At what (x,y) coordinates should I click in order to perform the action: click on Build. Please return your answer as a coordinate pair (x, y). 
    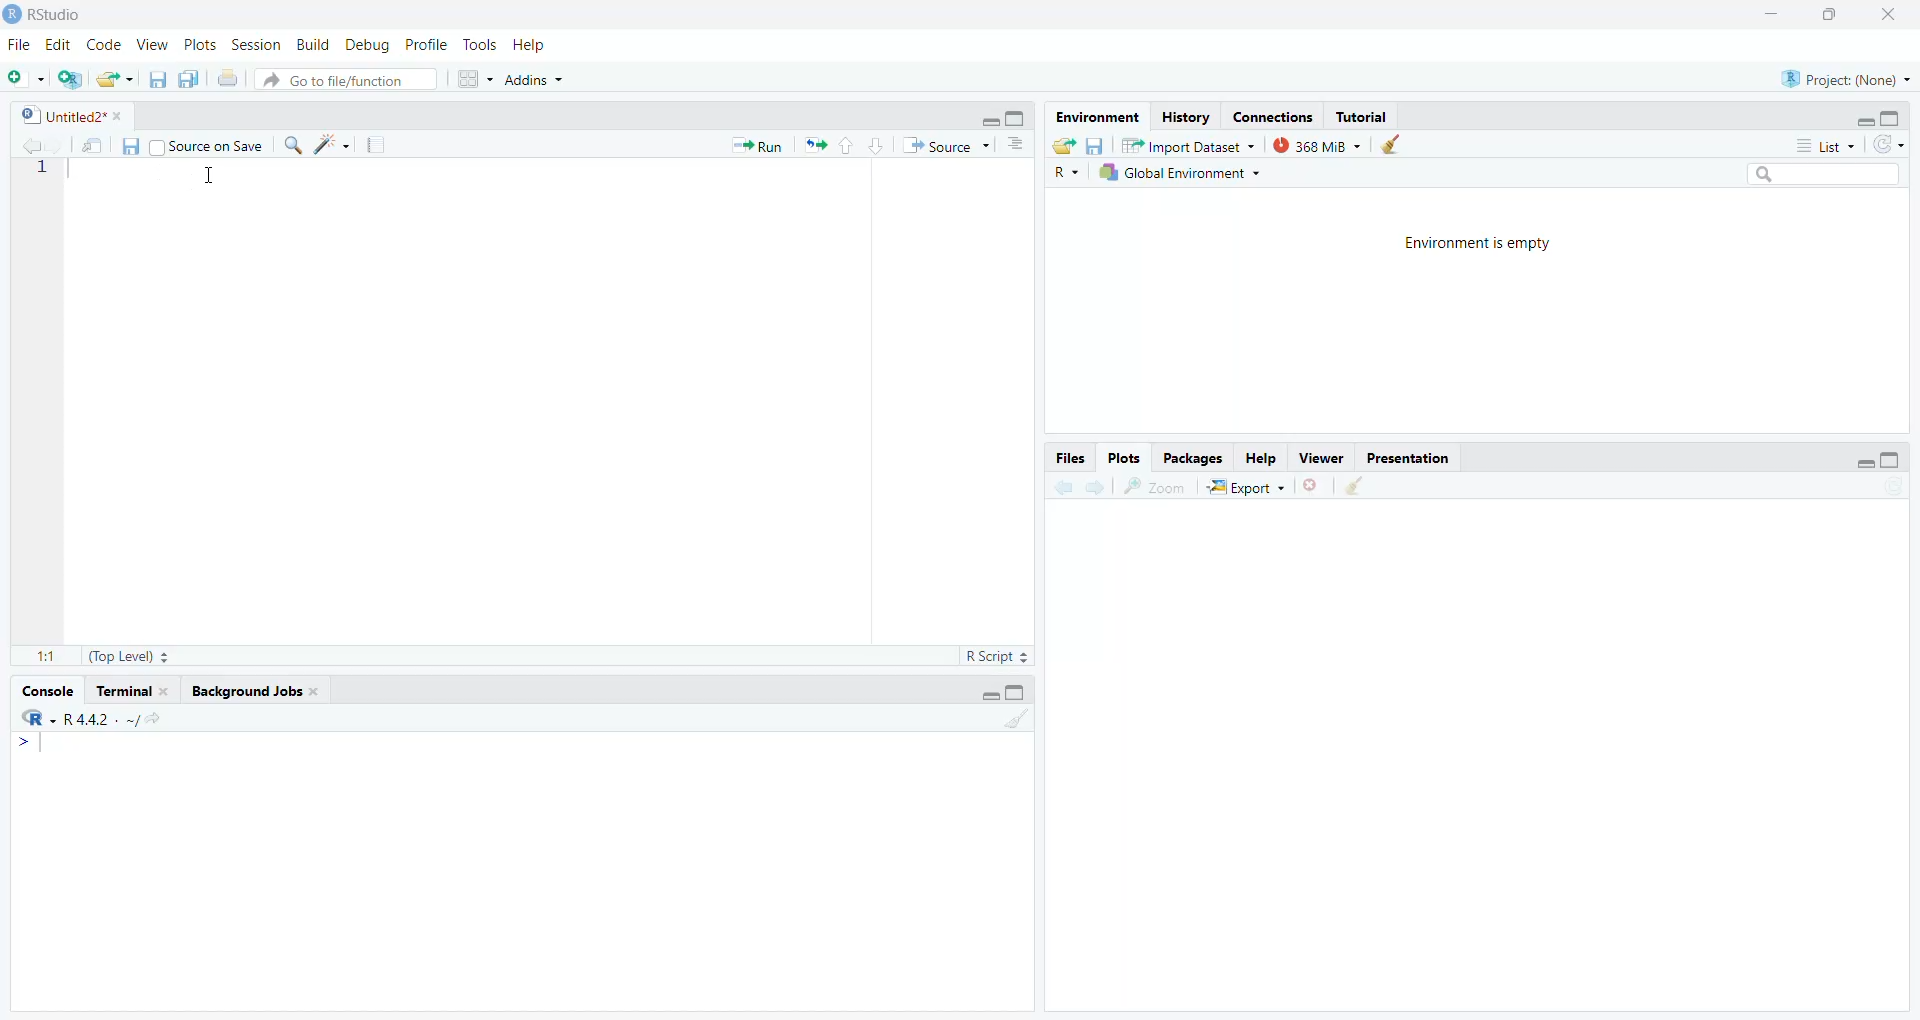
    Looking at the image, I should click on (315, 44).